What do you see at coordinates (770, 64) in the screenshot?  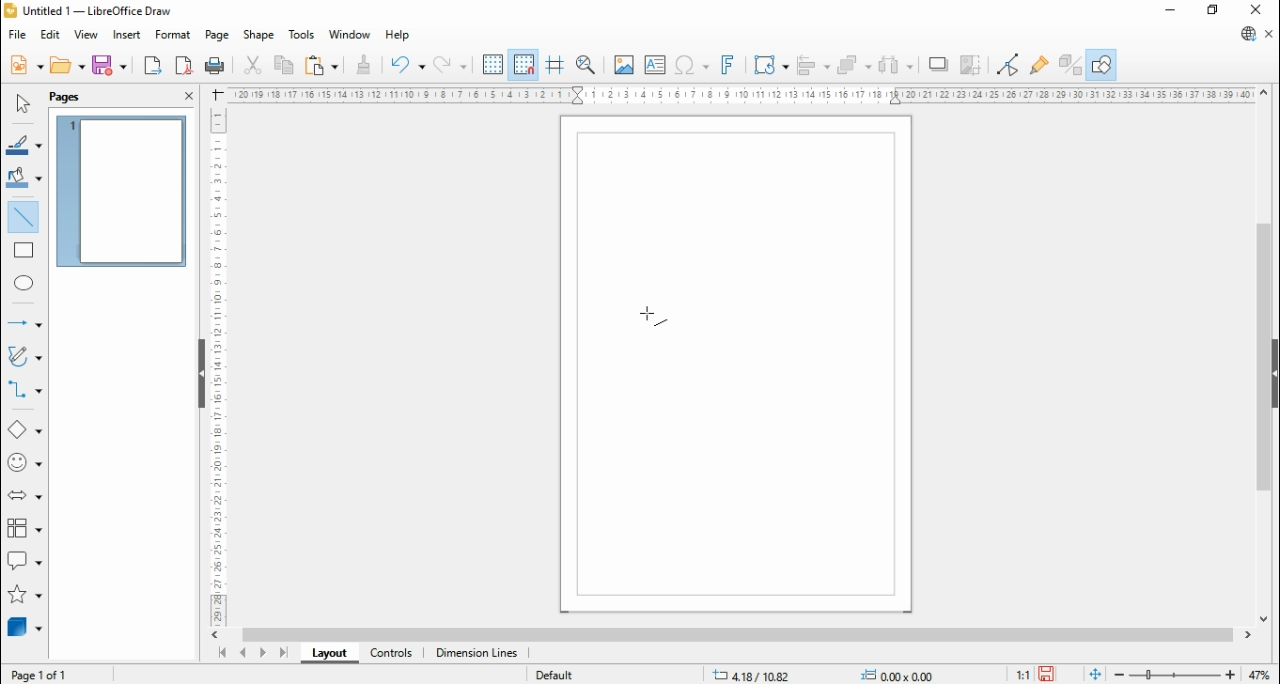 I see `transformations` at bounding box center [770, 64].